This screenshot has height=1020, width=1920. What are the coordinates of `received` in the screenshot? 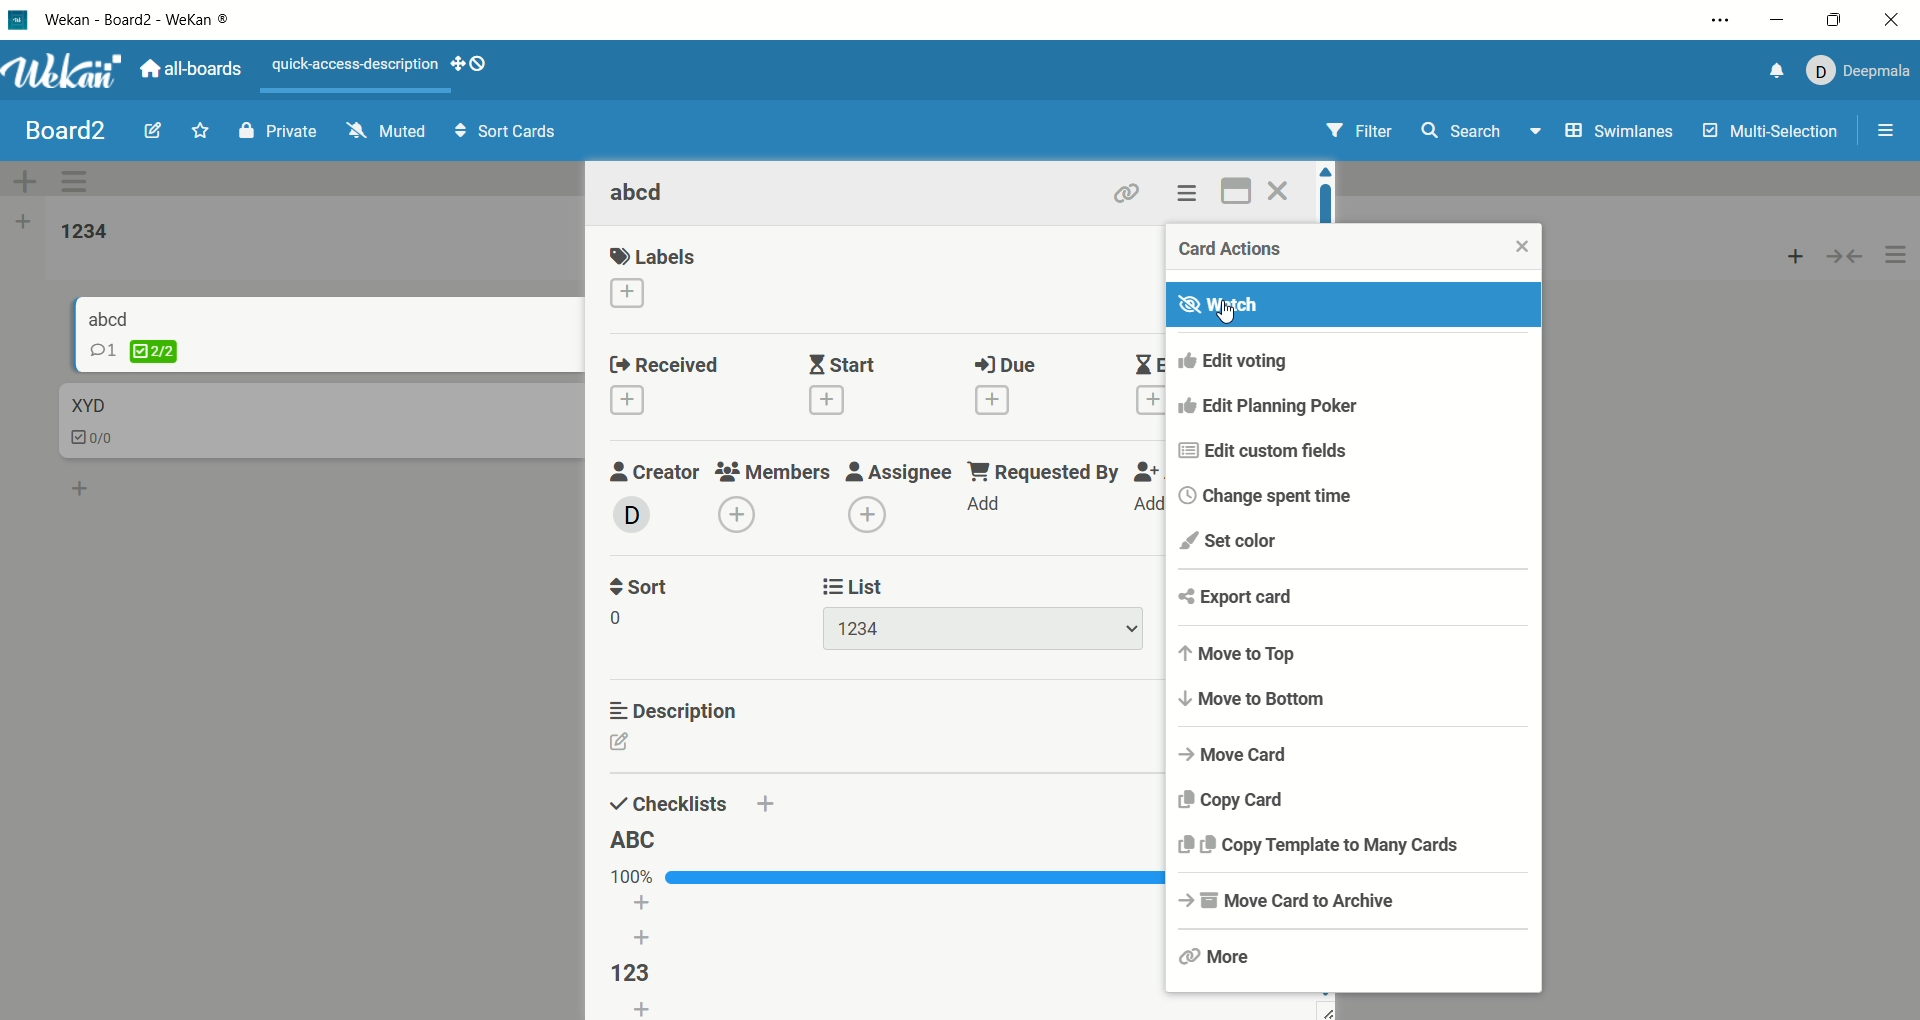 It's located at (661, 388).